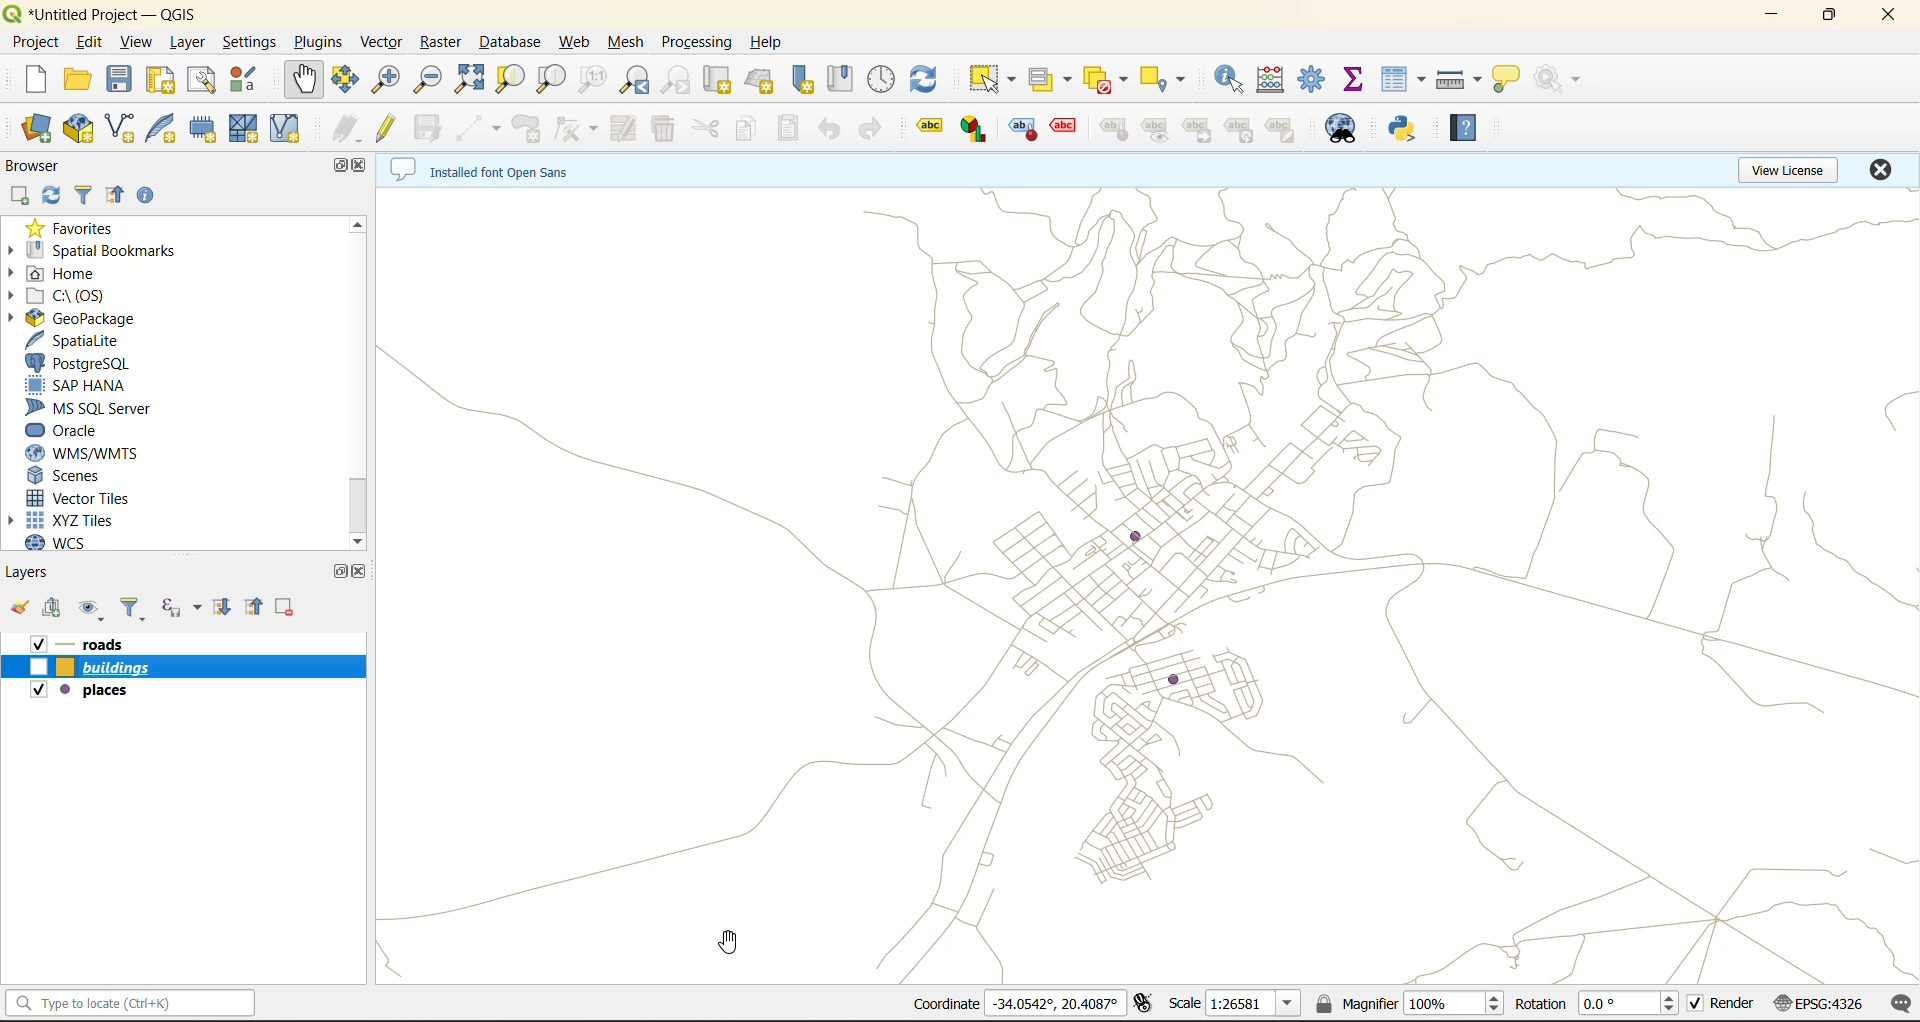  What do you see at coordinates (186, 641) in the screenshot?
I see `layers` at bounding box center [186, 641].